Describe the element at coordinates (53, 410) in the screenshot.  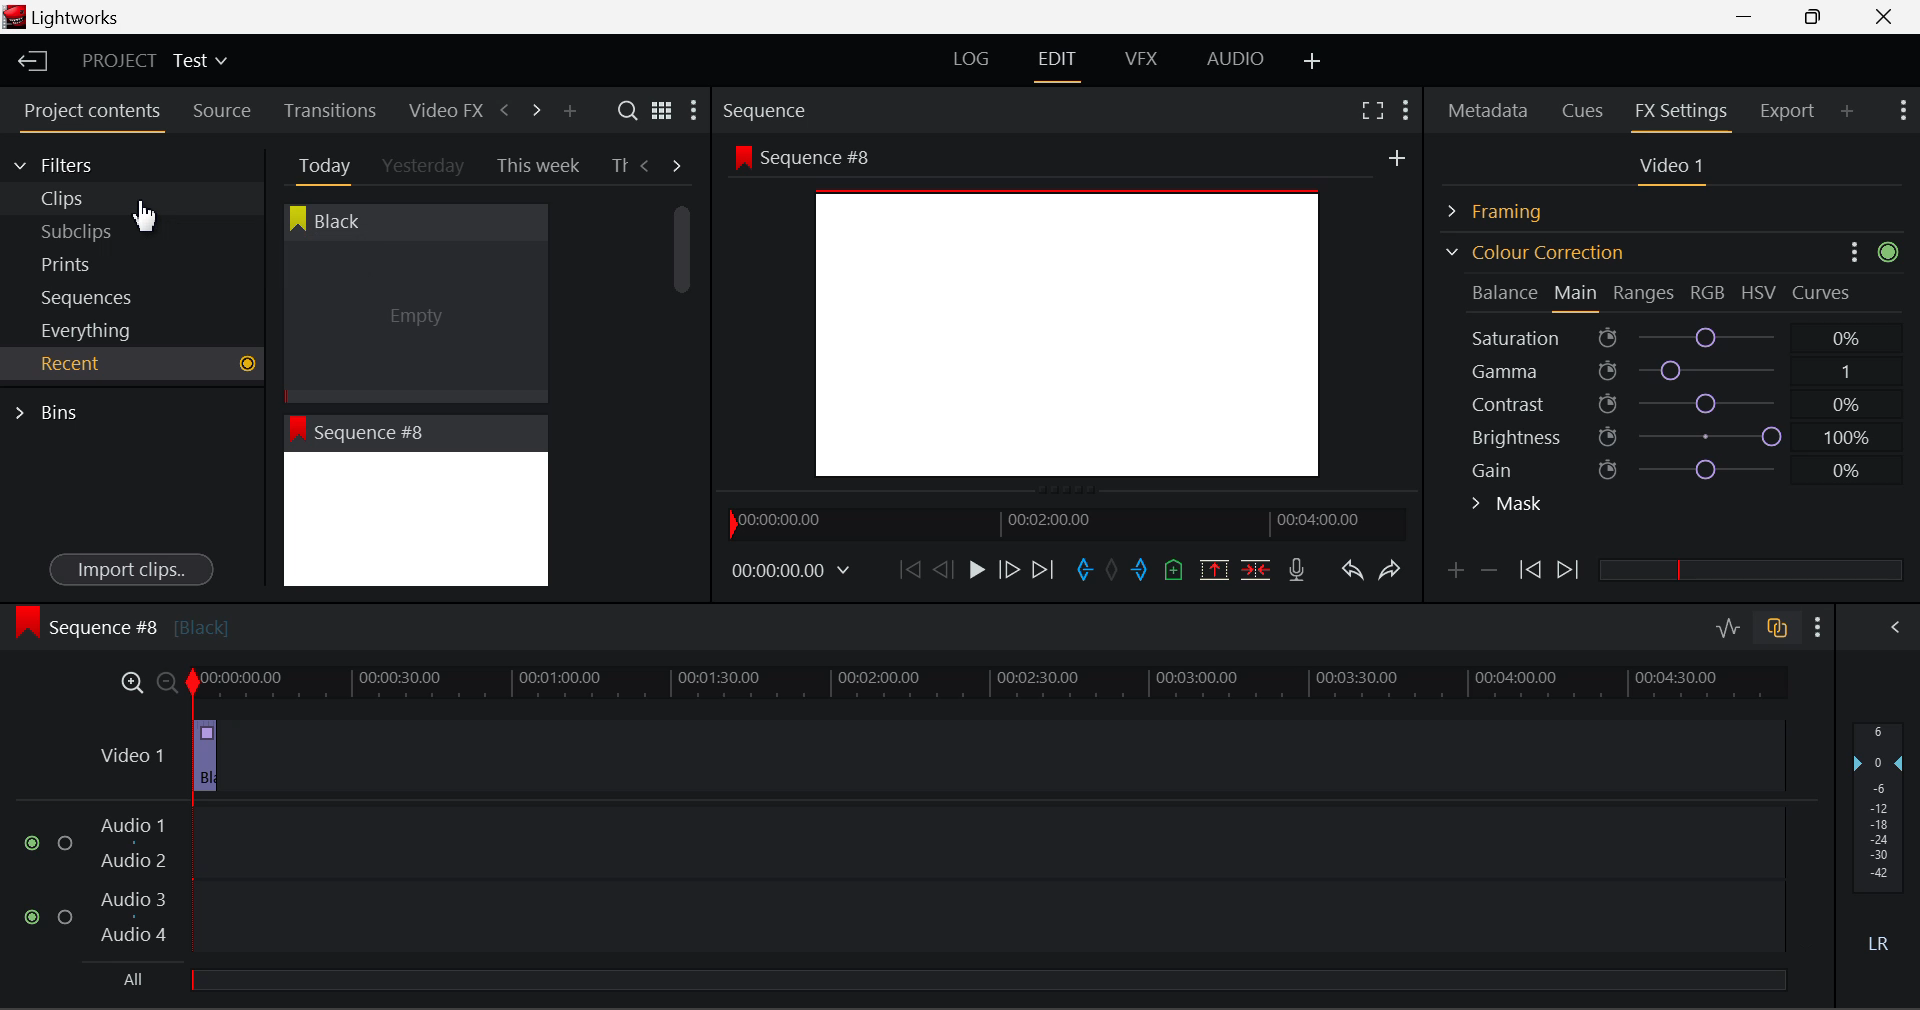
I see `Bins` at that location.